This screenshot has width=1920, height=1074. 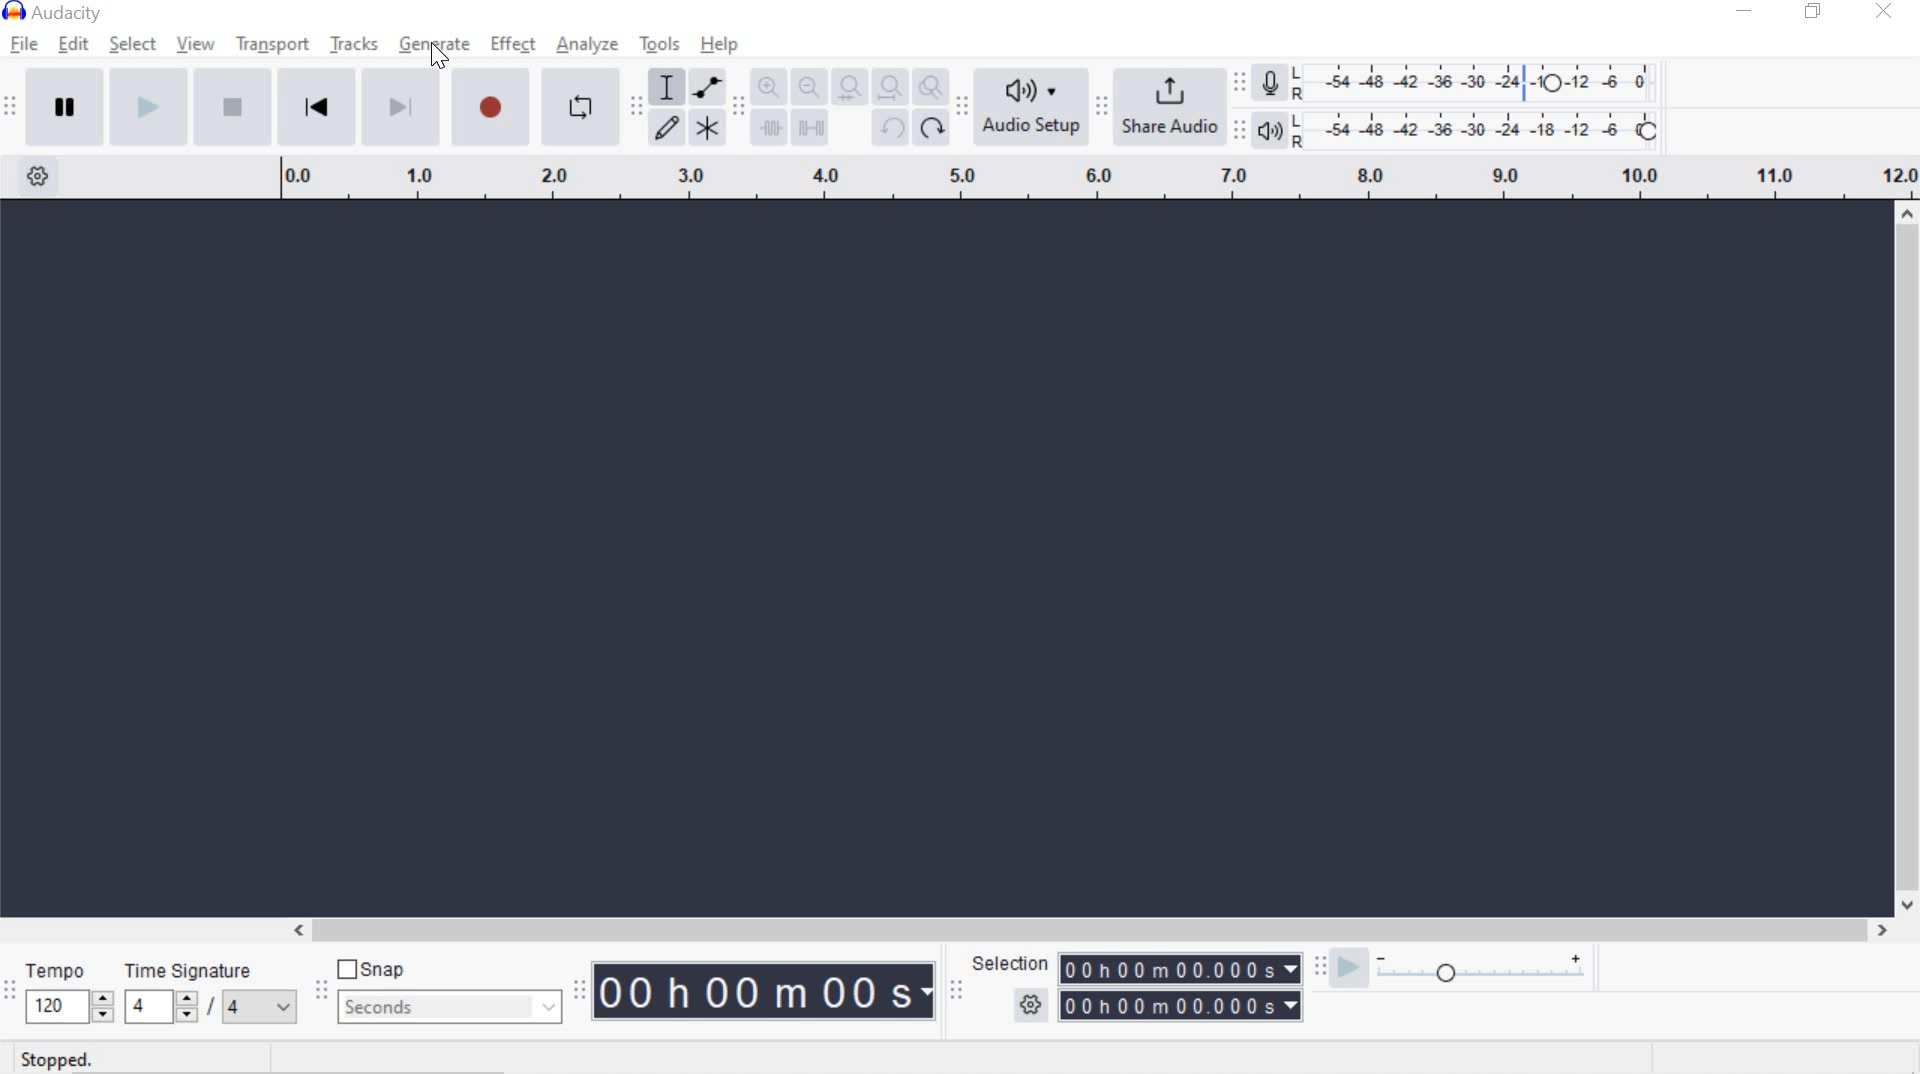 I want to click on Time signature toolbar, so click(x=10, y=993).